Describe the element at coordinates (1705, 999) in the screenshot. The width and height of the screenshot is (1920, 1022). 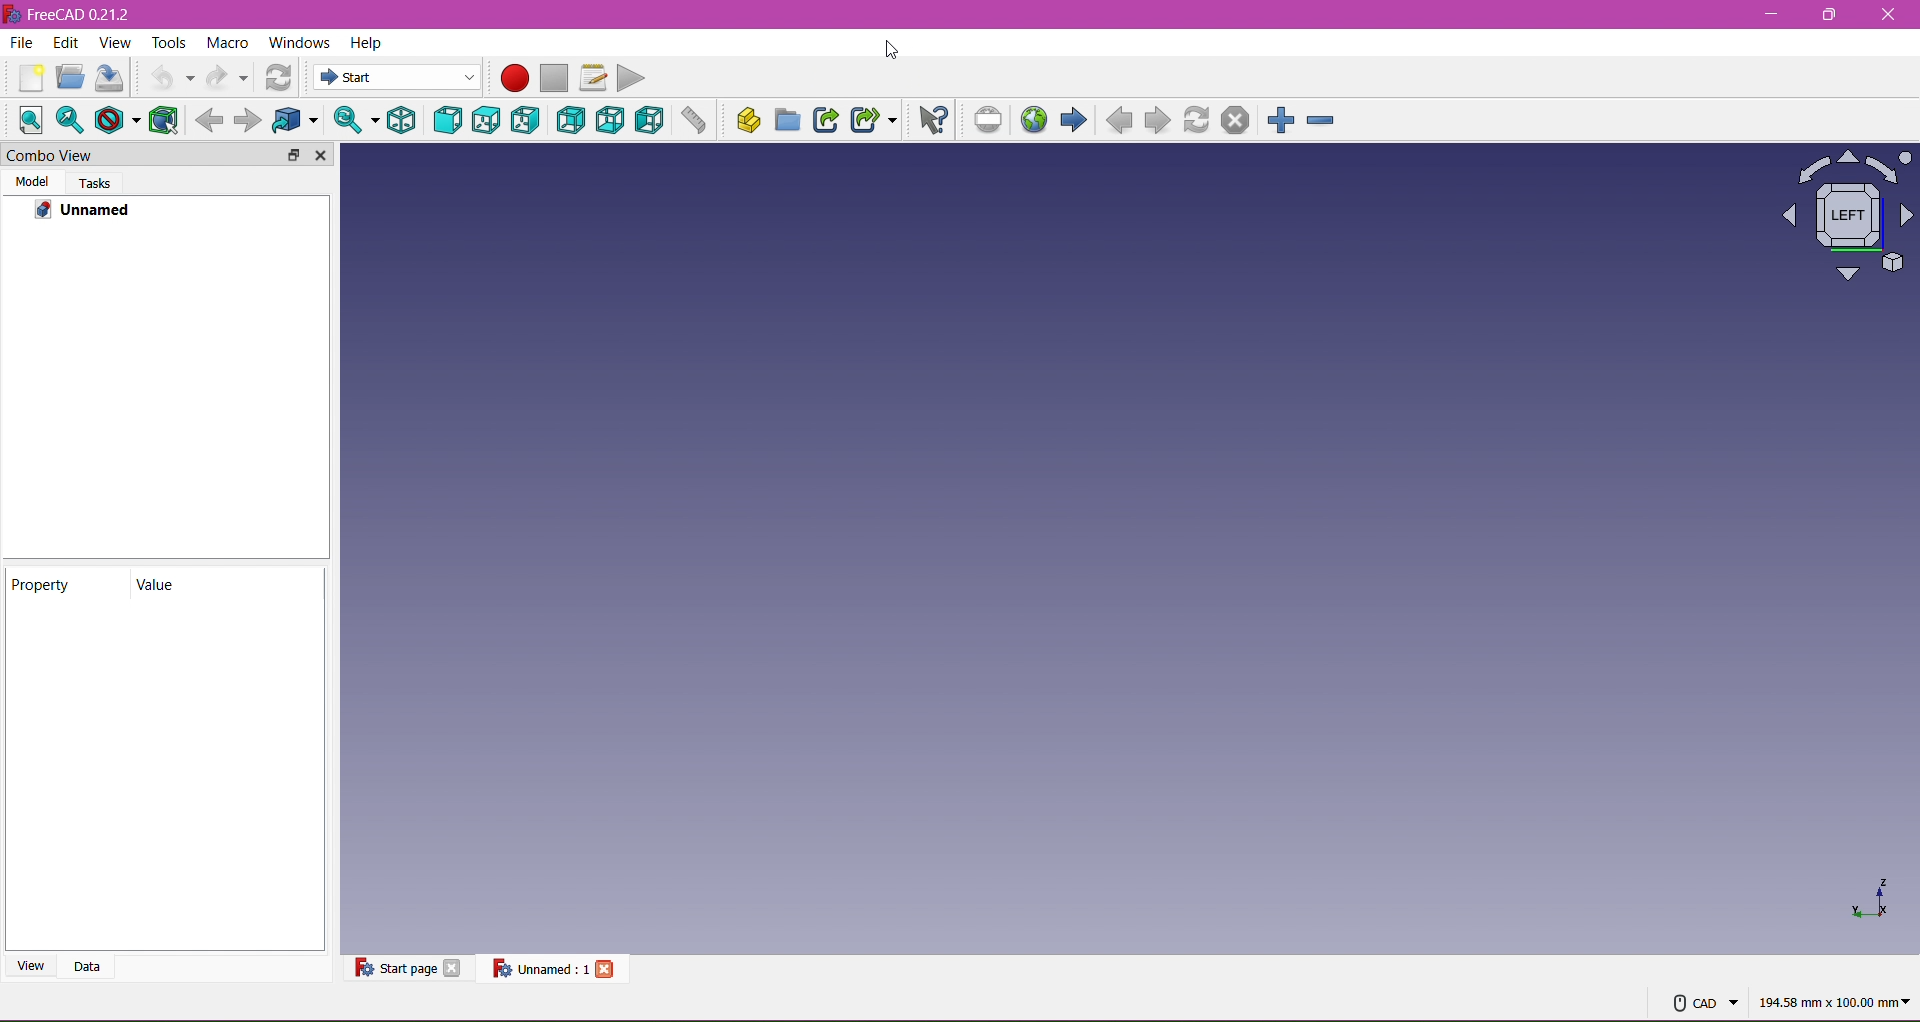
I see `CAD Mouse` at that location.